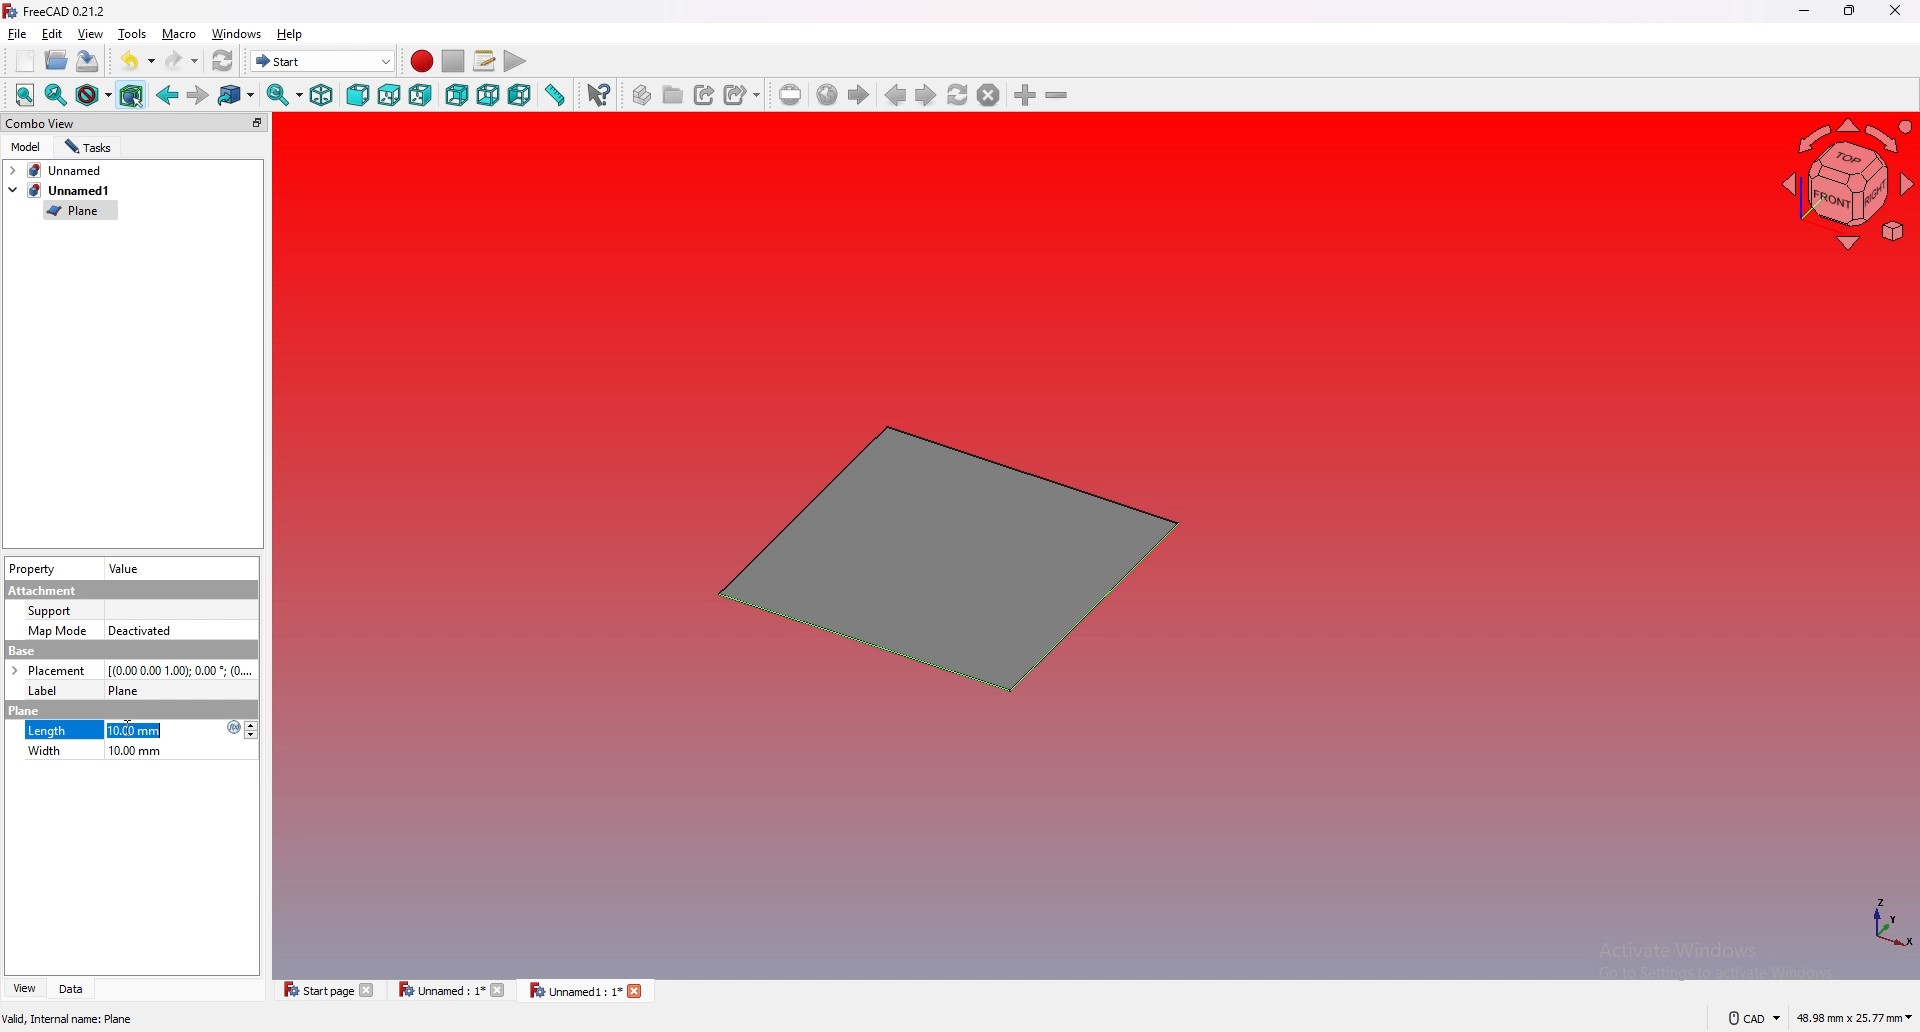  Describe the element at coordinates (1027, 95) in the screenshot. I see `zoom in` at that location.